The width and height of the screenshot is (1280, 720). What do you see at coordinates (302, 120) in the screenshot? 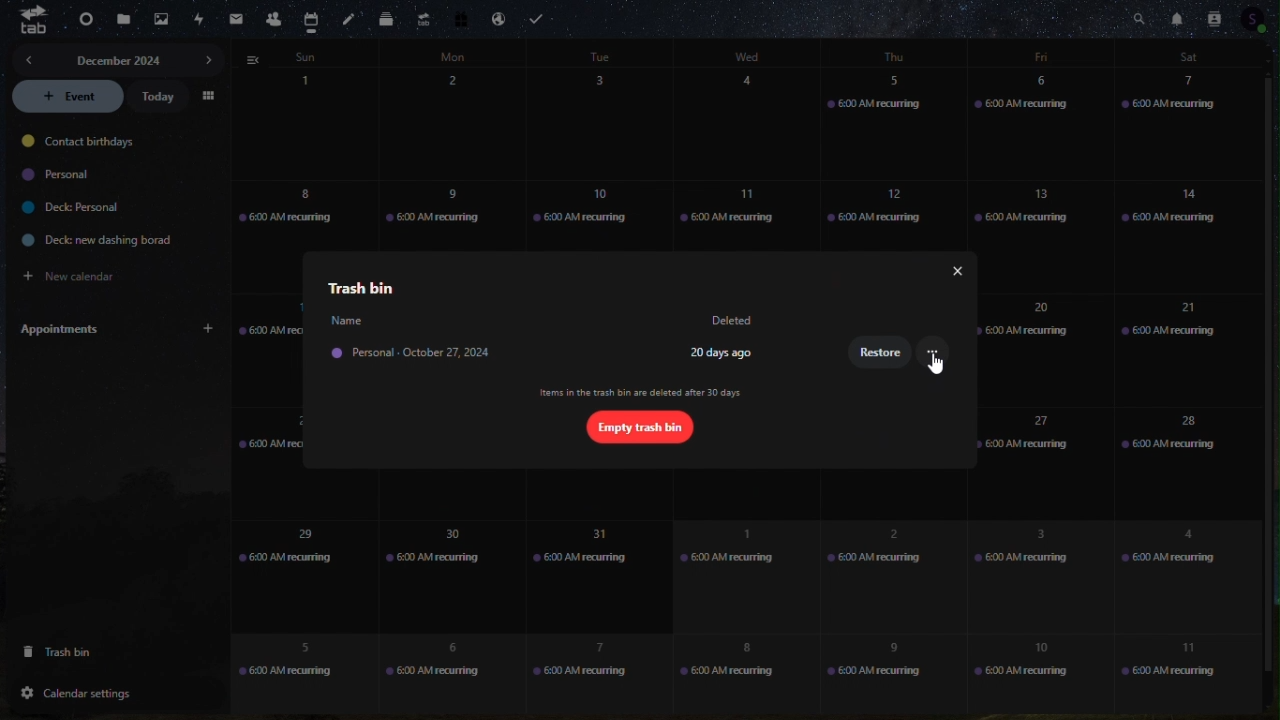
I see `calendar - days of the month` at bounding box center [302, 120].